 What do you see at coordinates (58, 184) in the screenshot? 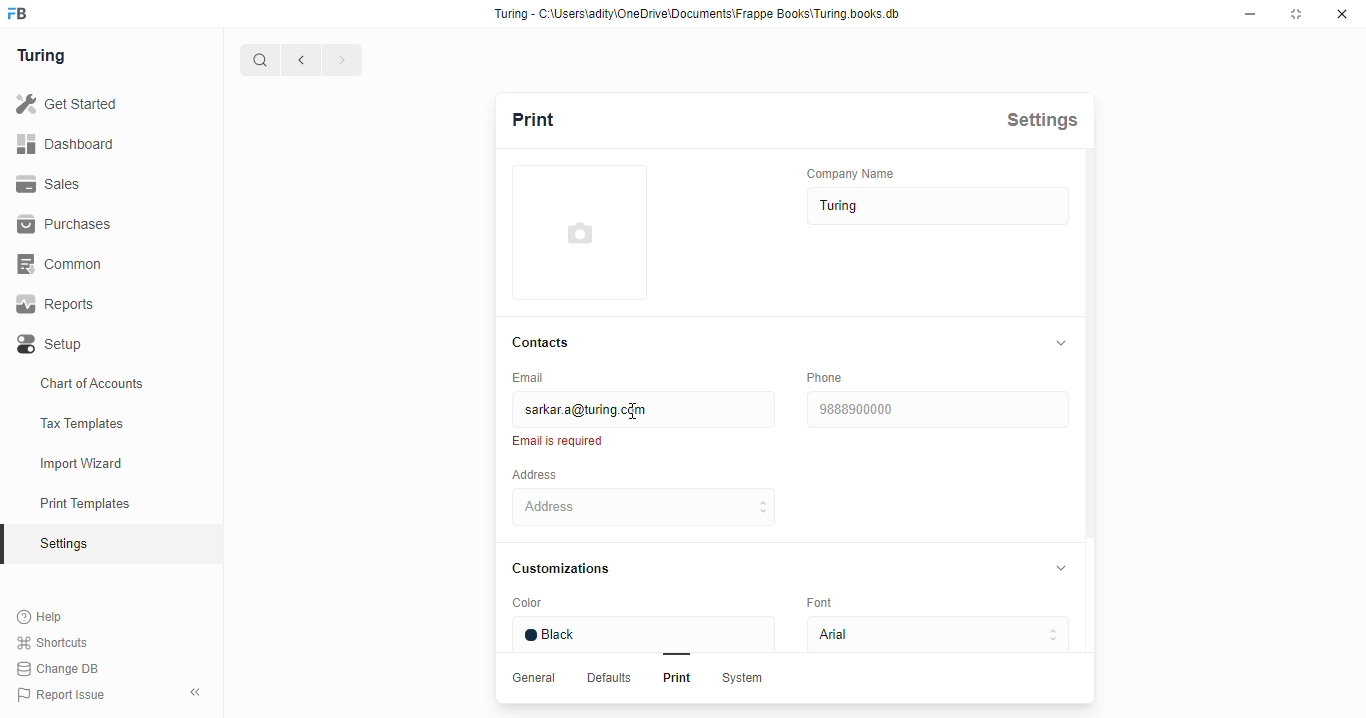
I see `Sales` at bounding box center [58, 184].